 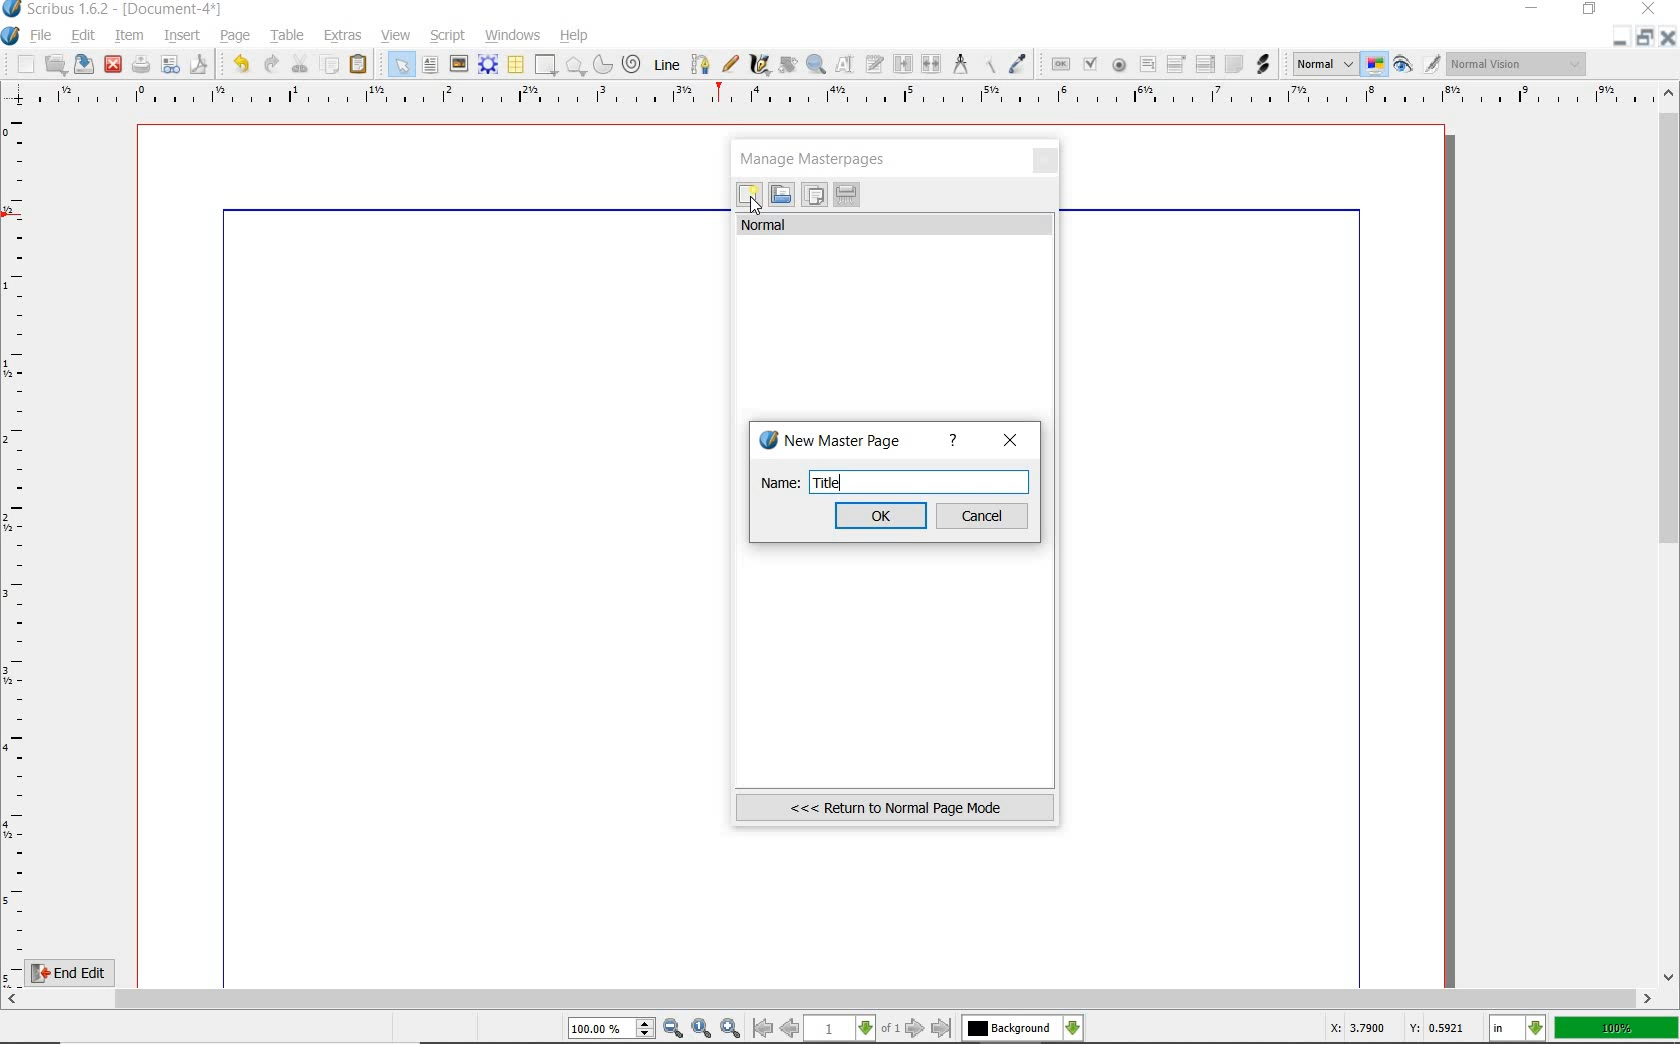 What do you see at coordinates (359, 65) in the screenshot?
I see `paste` at bounding box center [359, 65].